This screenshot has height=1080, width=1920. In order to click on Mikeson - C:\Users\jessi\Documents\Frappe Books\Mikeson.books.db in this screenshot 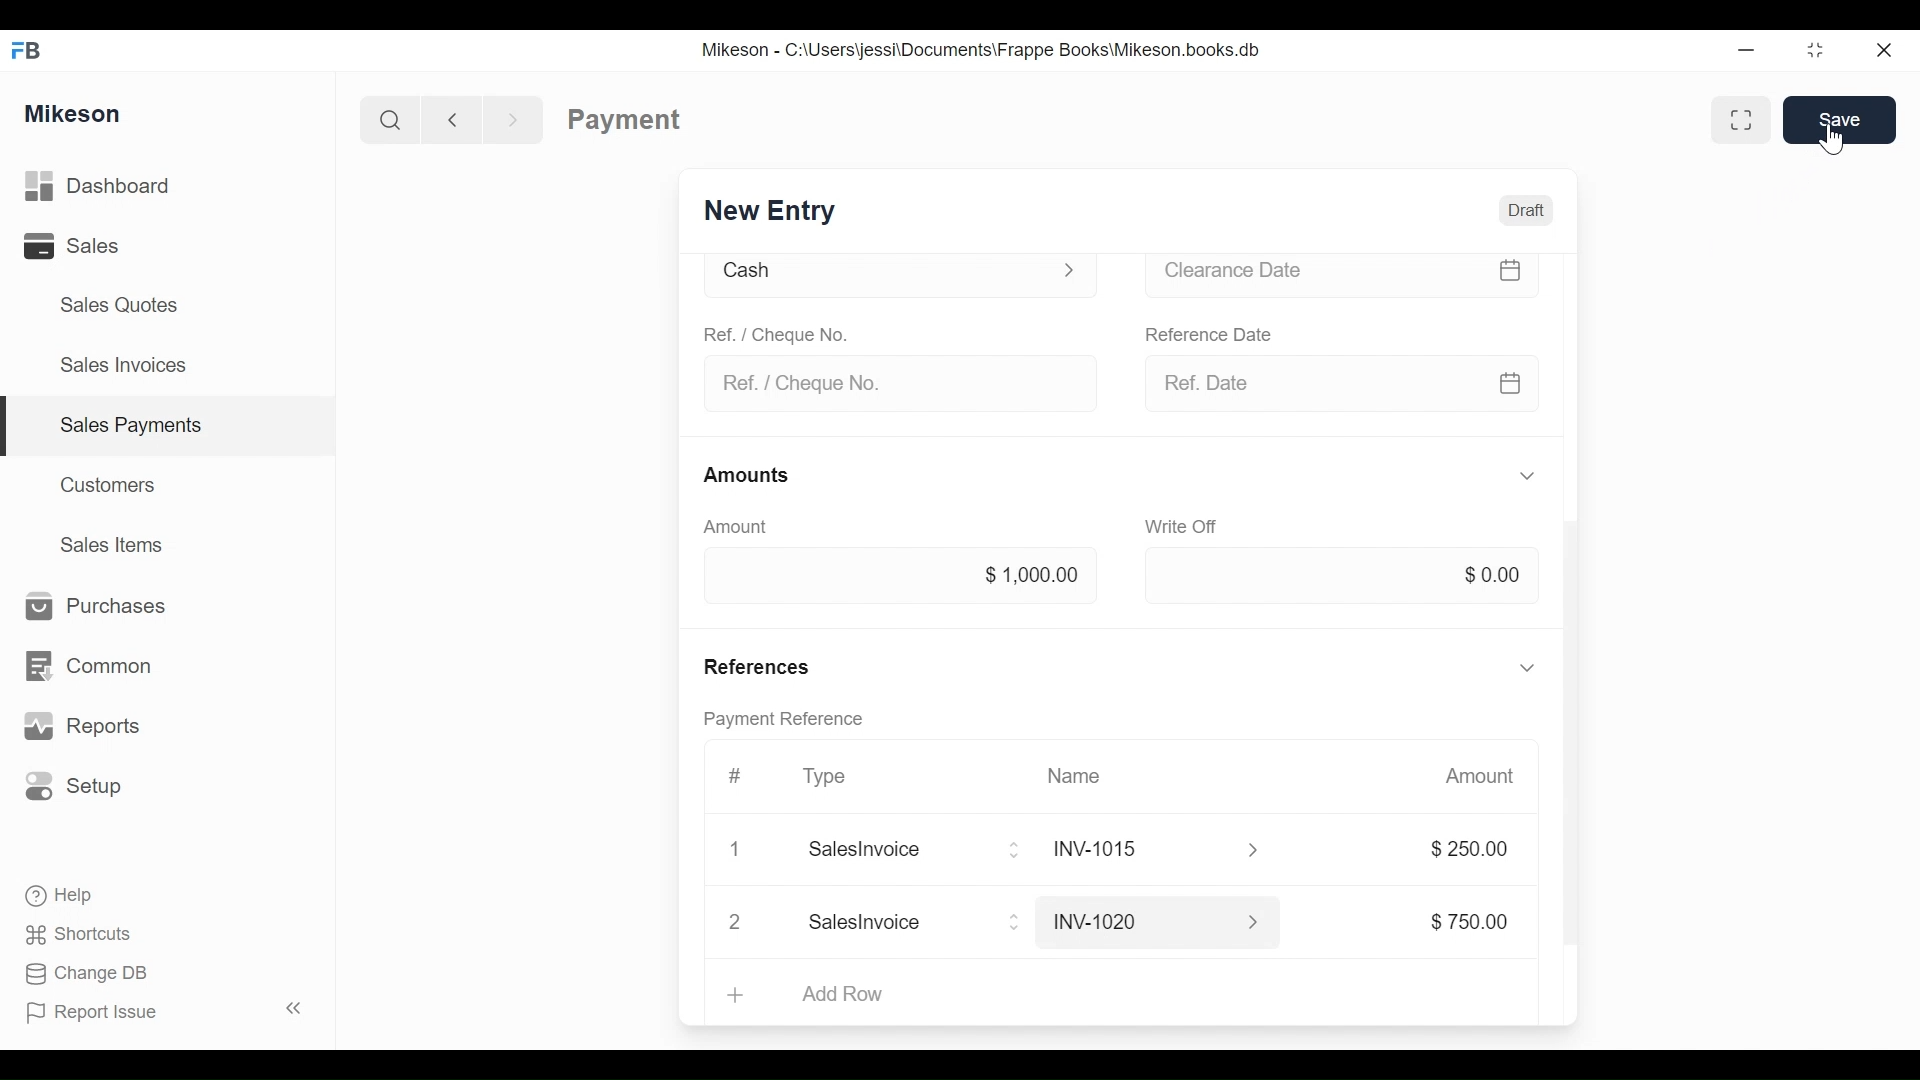, I will do `click(983, 50)`.